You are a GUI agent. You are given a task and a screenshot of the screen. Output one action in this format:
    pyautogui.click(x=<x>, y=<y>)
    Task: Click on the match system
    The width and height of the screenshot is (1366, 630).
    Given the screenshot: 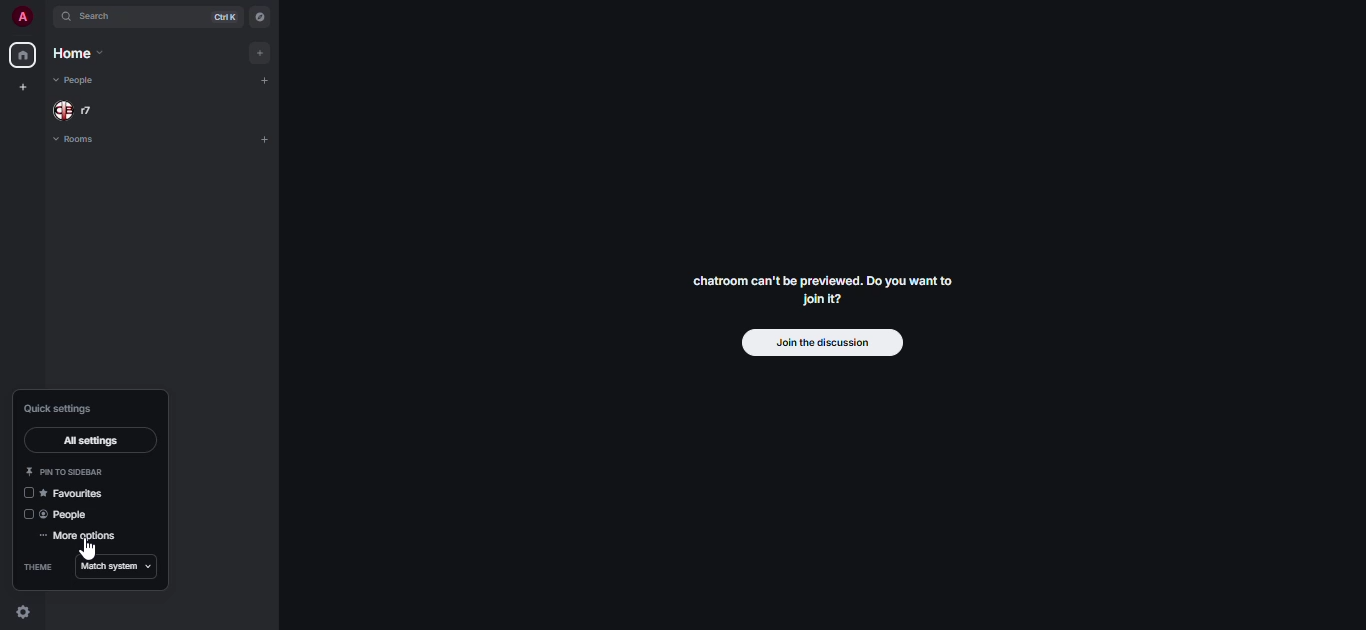 What is the action you would take?
    pyautogui.click(x=119, y=568)
    